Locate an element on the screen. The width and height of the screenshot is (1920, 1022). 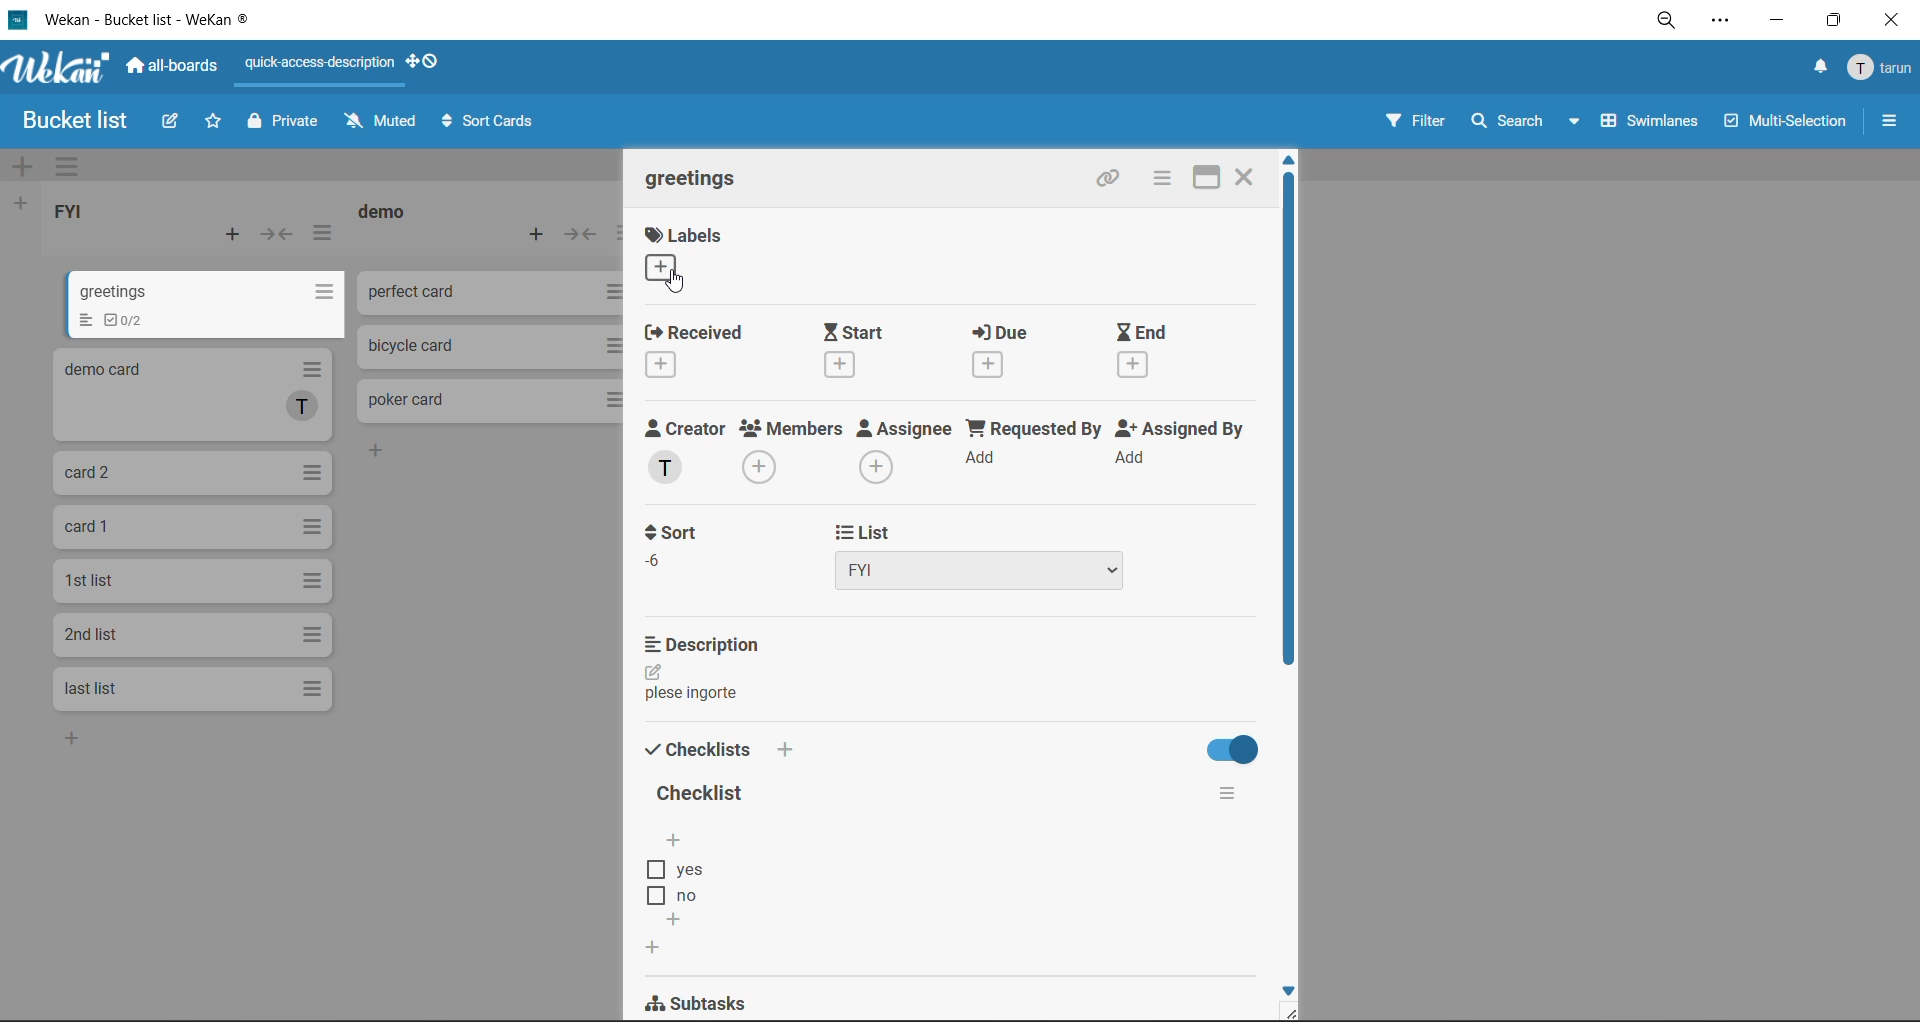
maximize is located at coordinates (1837, 18).